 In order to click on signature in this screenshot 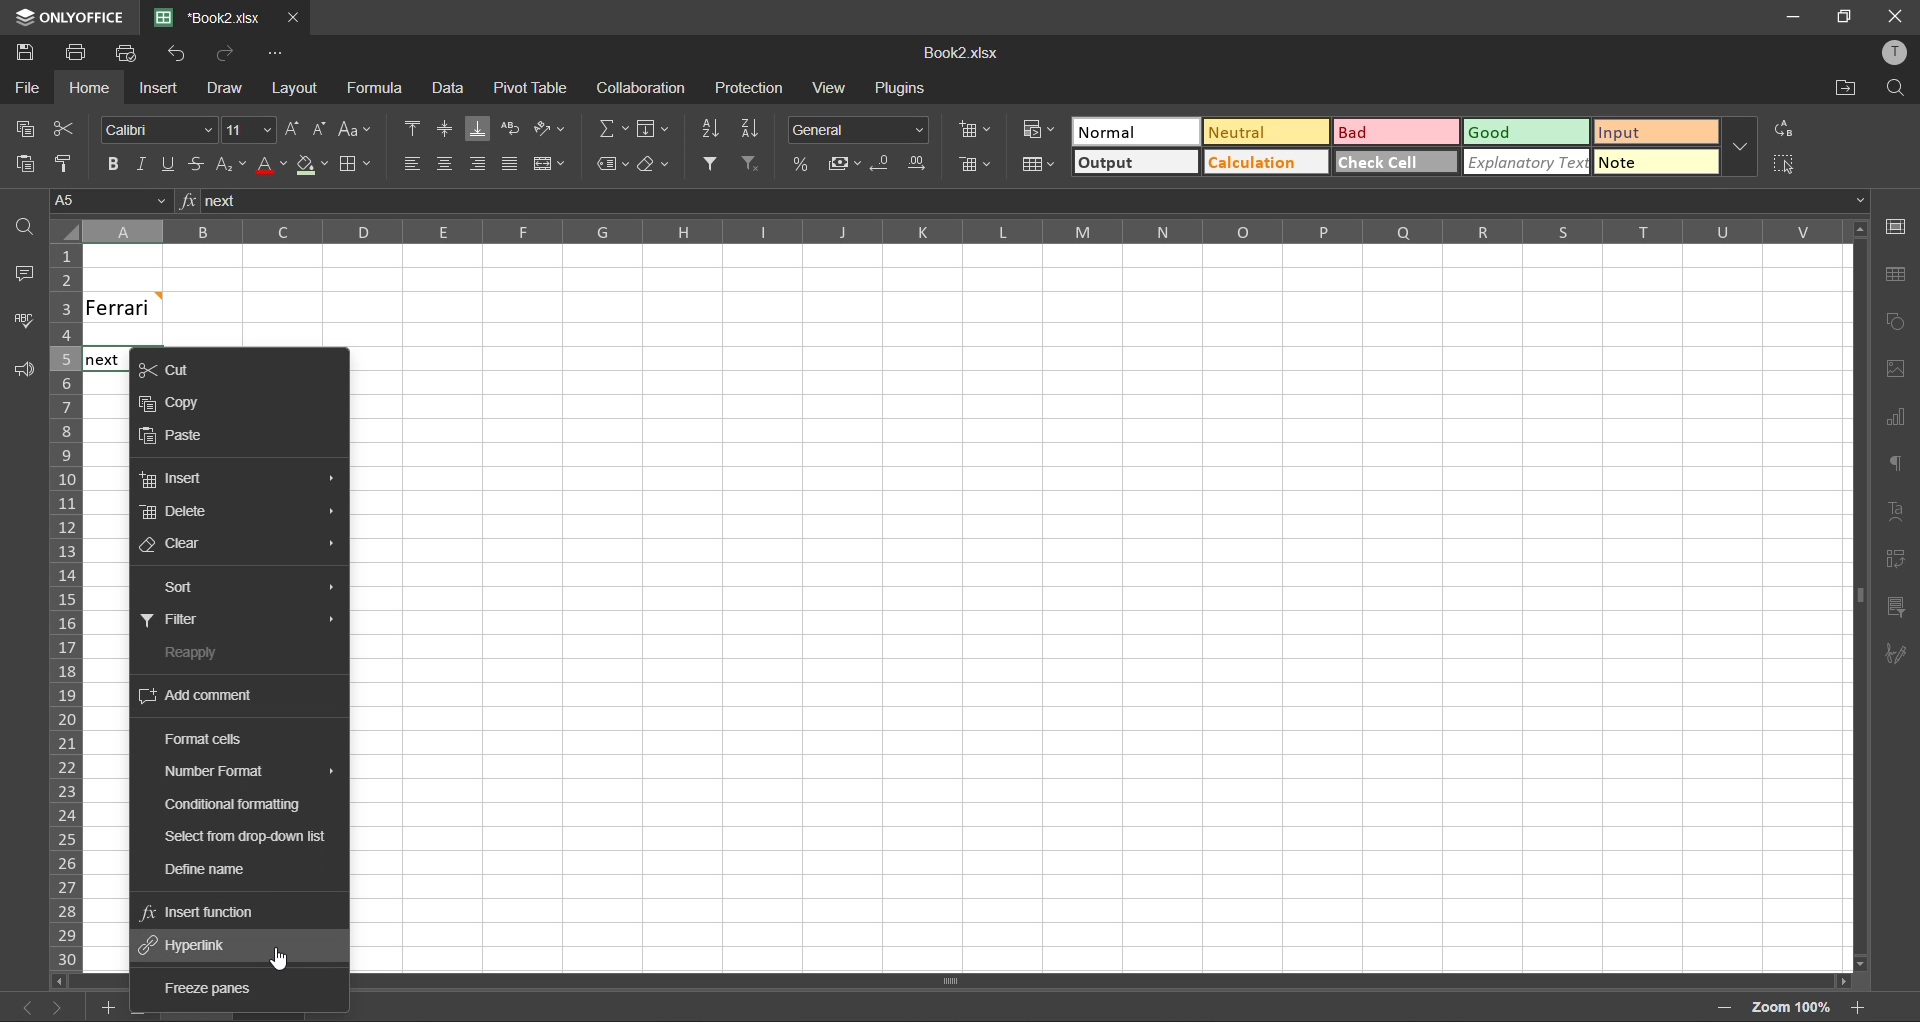, I will do `click(1892, 658)`.